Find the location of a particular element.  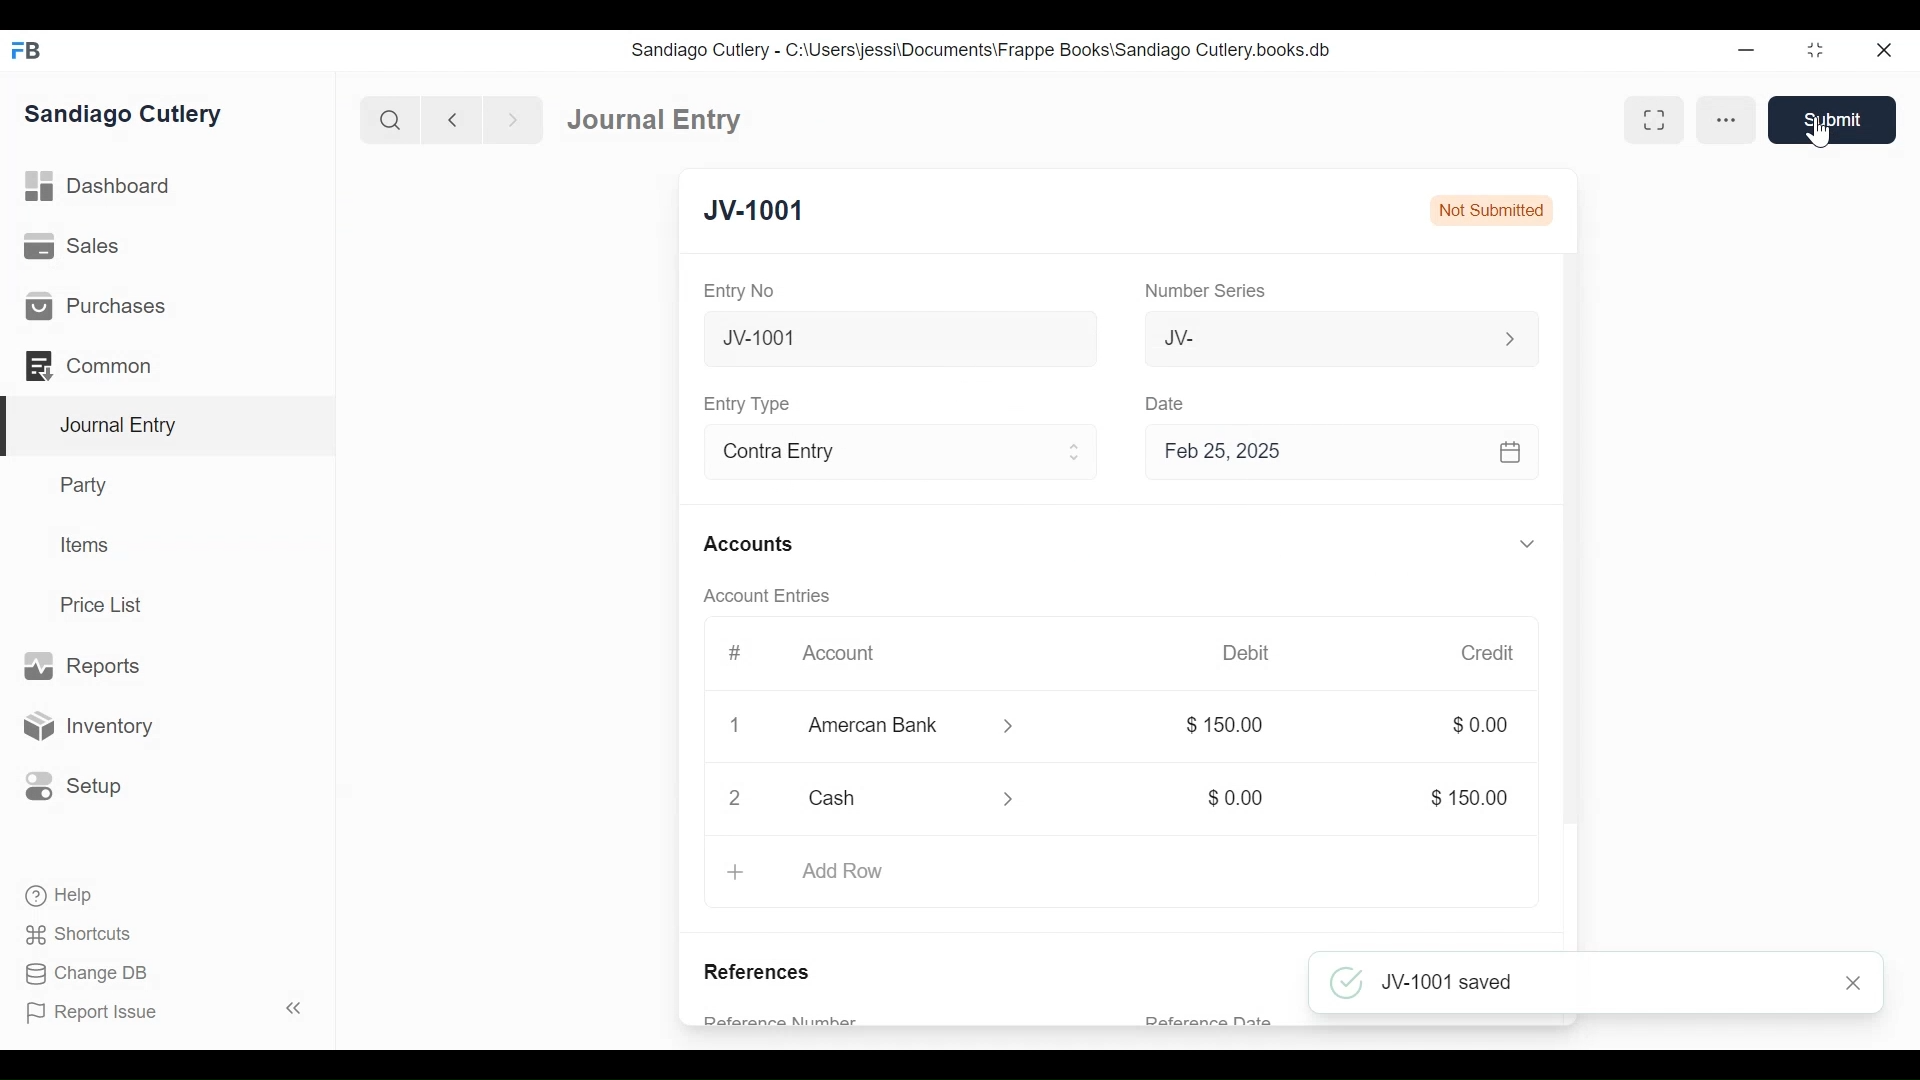

Close is located at coordinates (1855, 981).